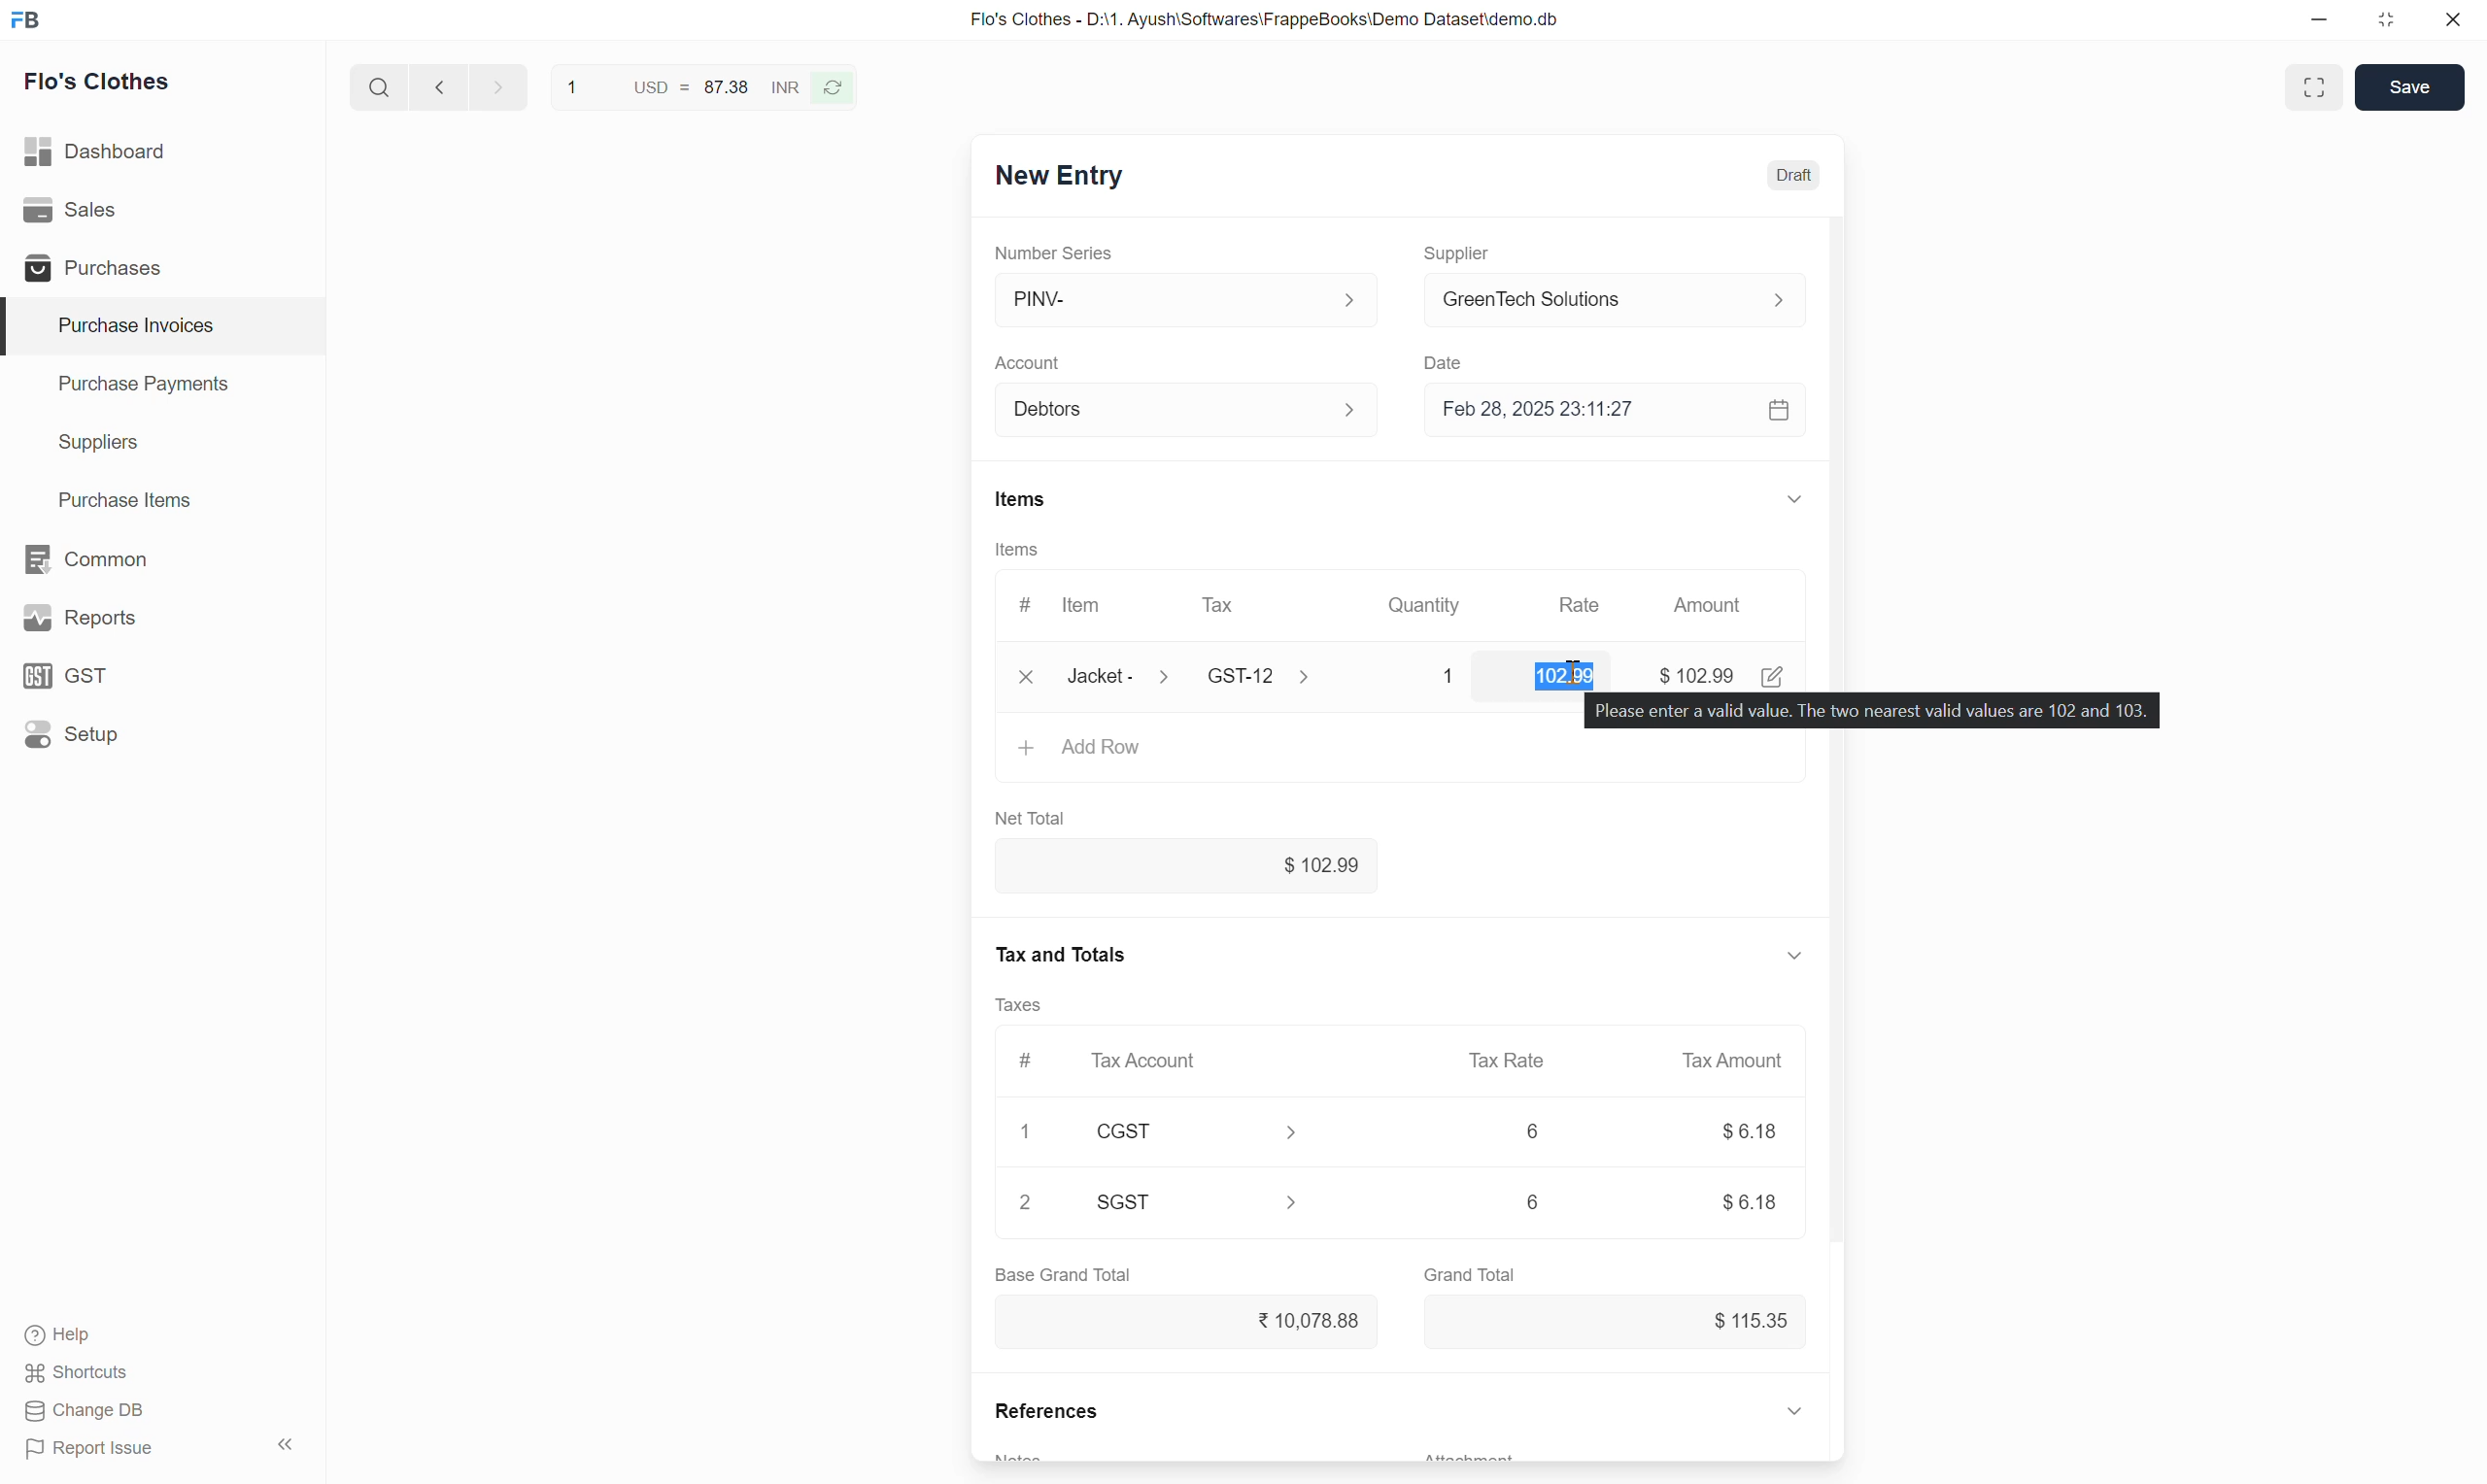 The height and width of the screenshot is (1484, 2487). I want to click on $102.99, so click(1187, 865).